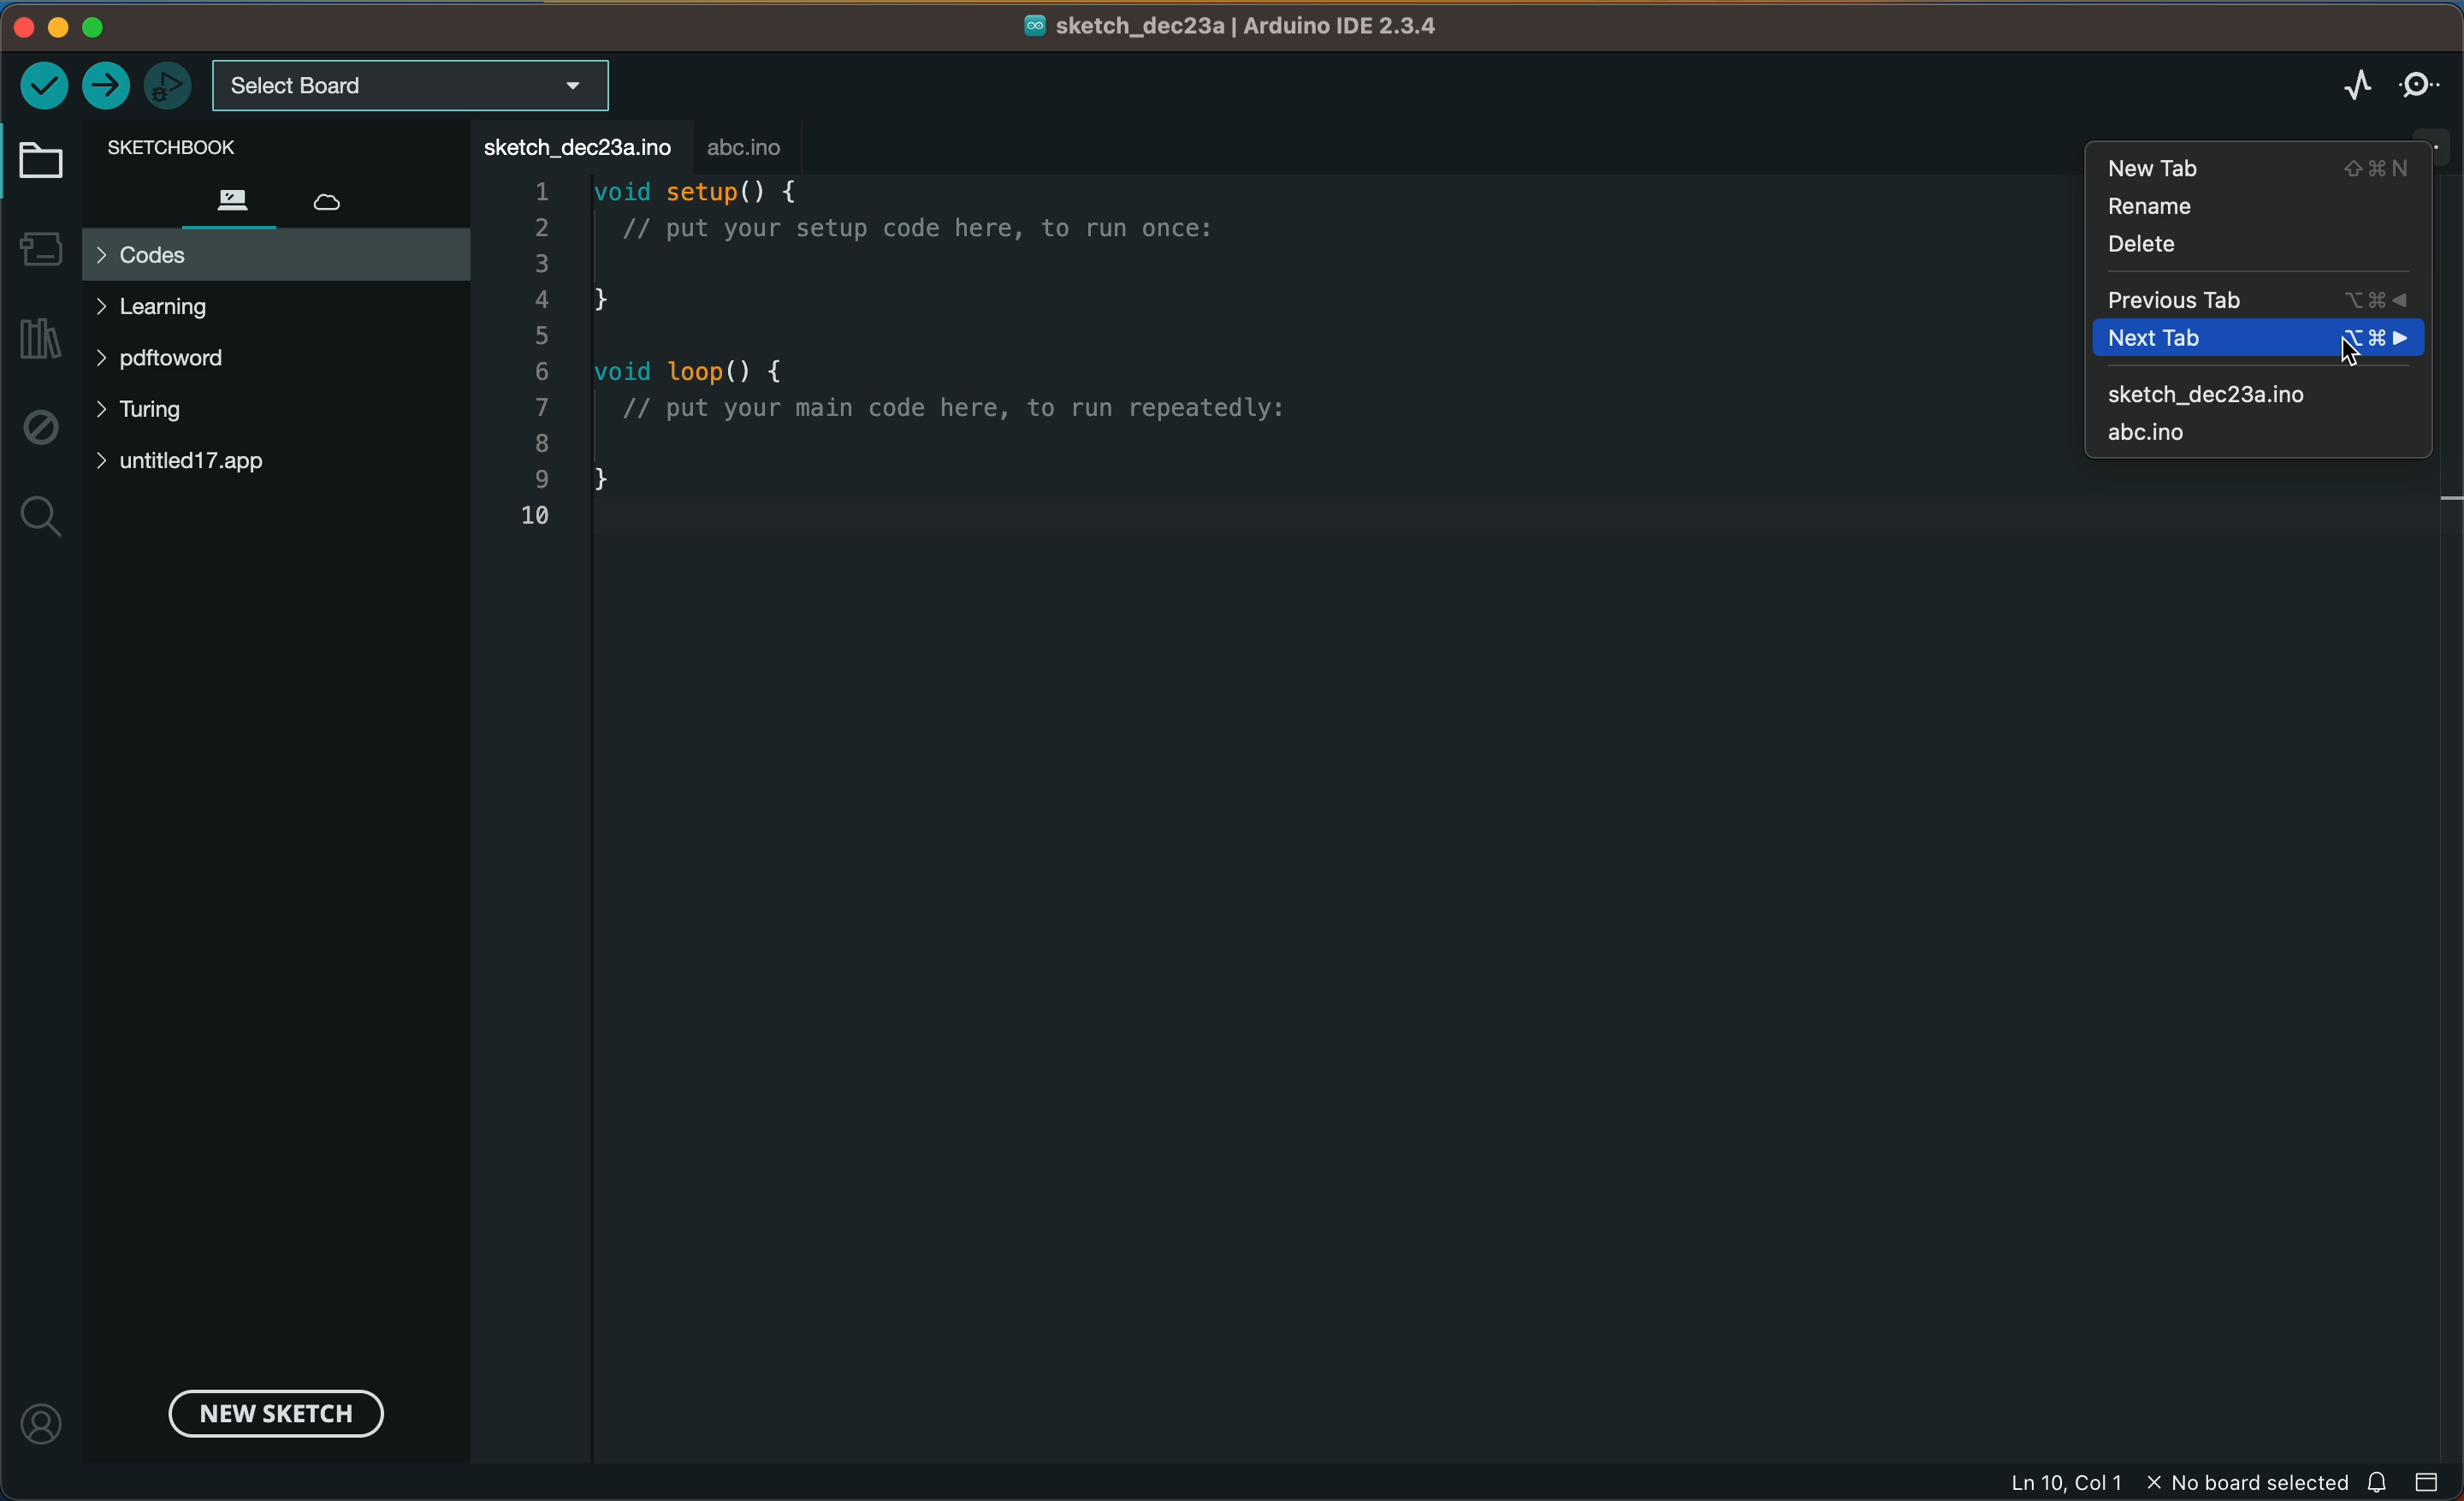 This screenshot has width=2464, height=1501. Describe the element at coordinates (179, 361) in the screenshot. I see `pdftword` at that location.